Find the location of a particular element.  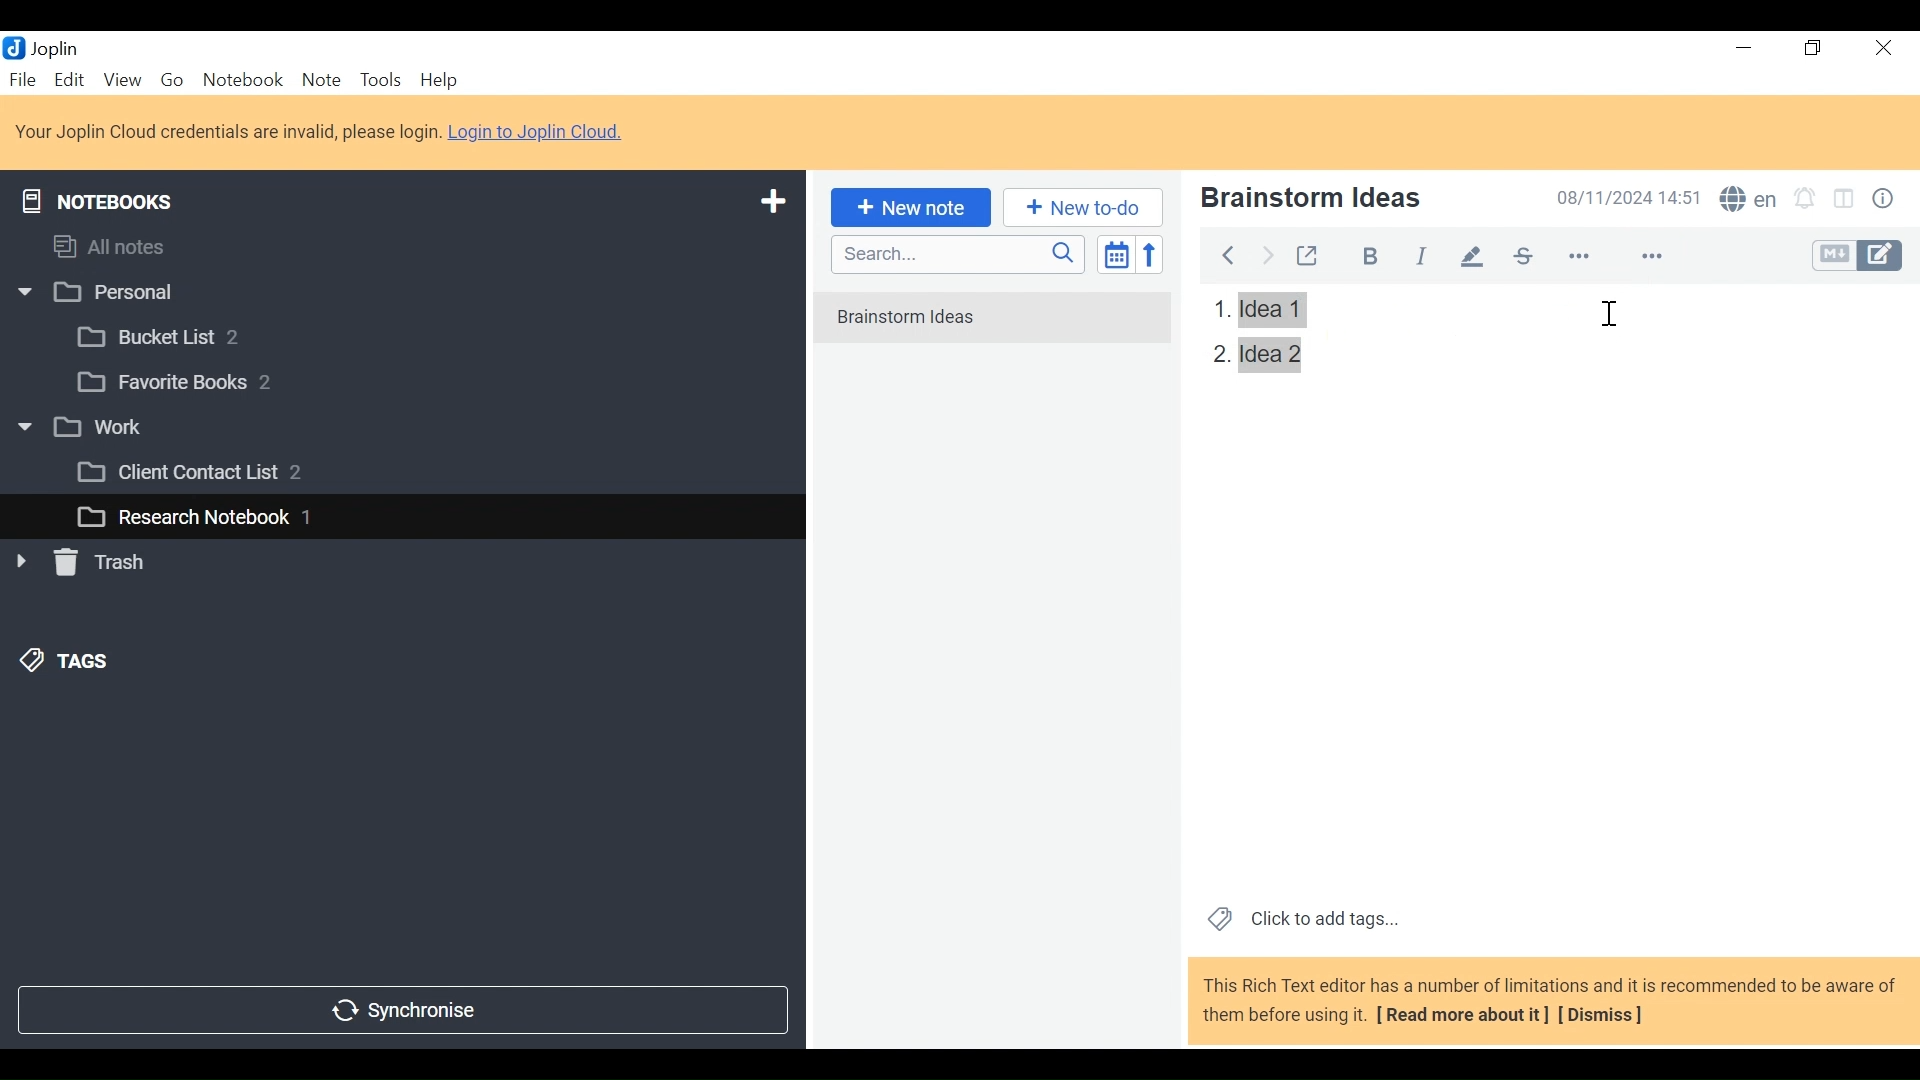

Bold is located at coordinates (1361, 253).